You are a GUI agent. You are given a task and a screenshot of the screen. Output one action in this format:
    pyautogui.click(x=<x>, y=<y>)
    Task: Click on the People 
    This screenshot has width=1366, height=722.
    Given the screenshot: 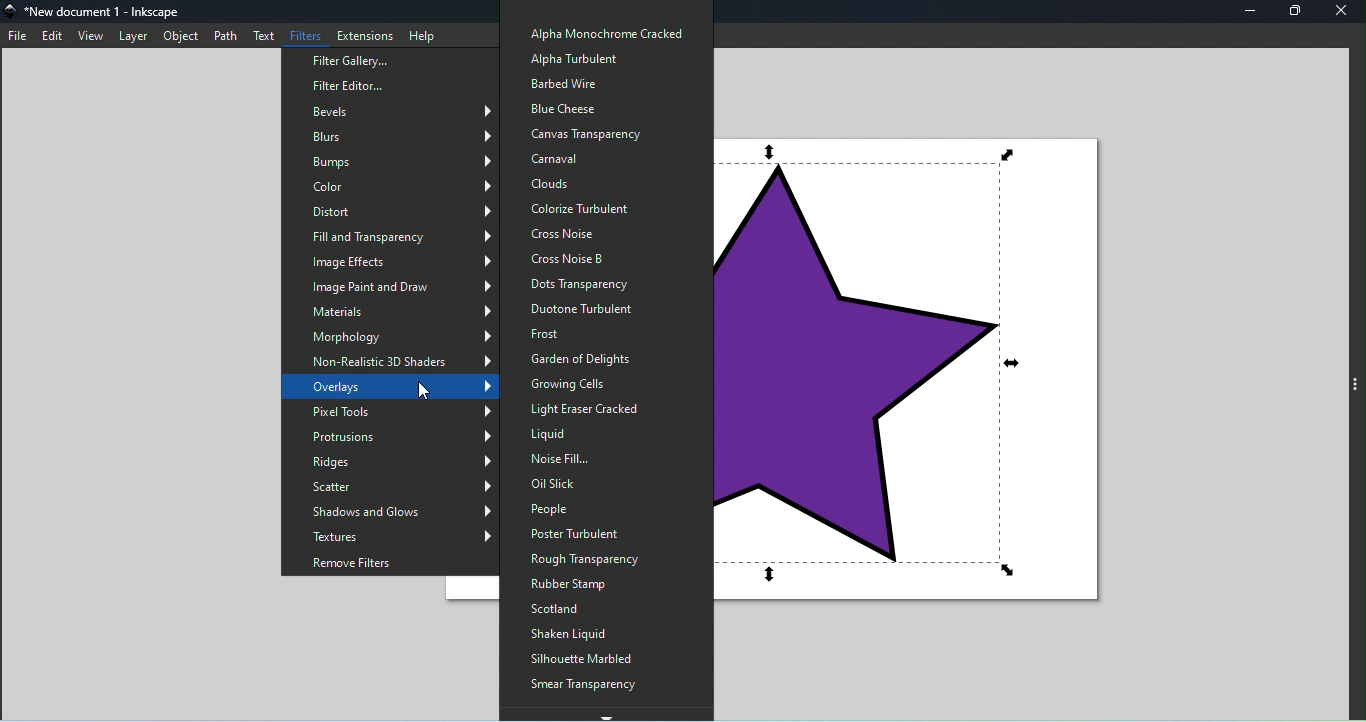 What is the action you would take?
    pyautogui.click(x=582, y=509)
    